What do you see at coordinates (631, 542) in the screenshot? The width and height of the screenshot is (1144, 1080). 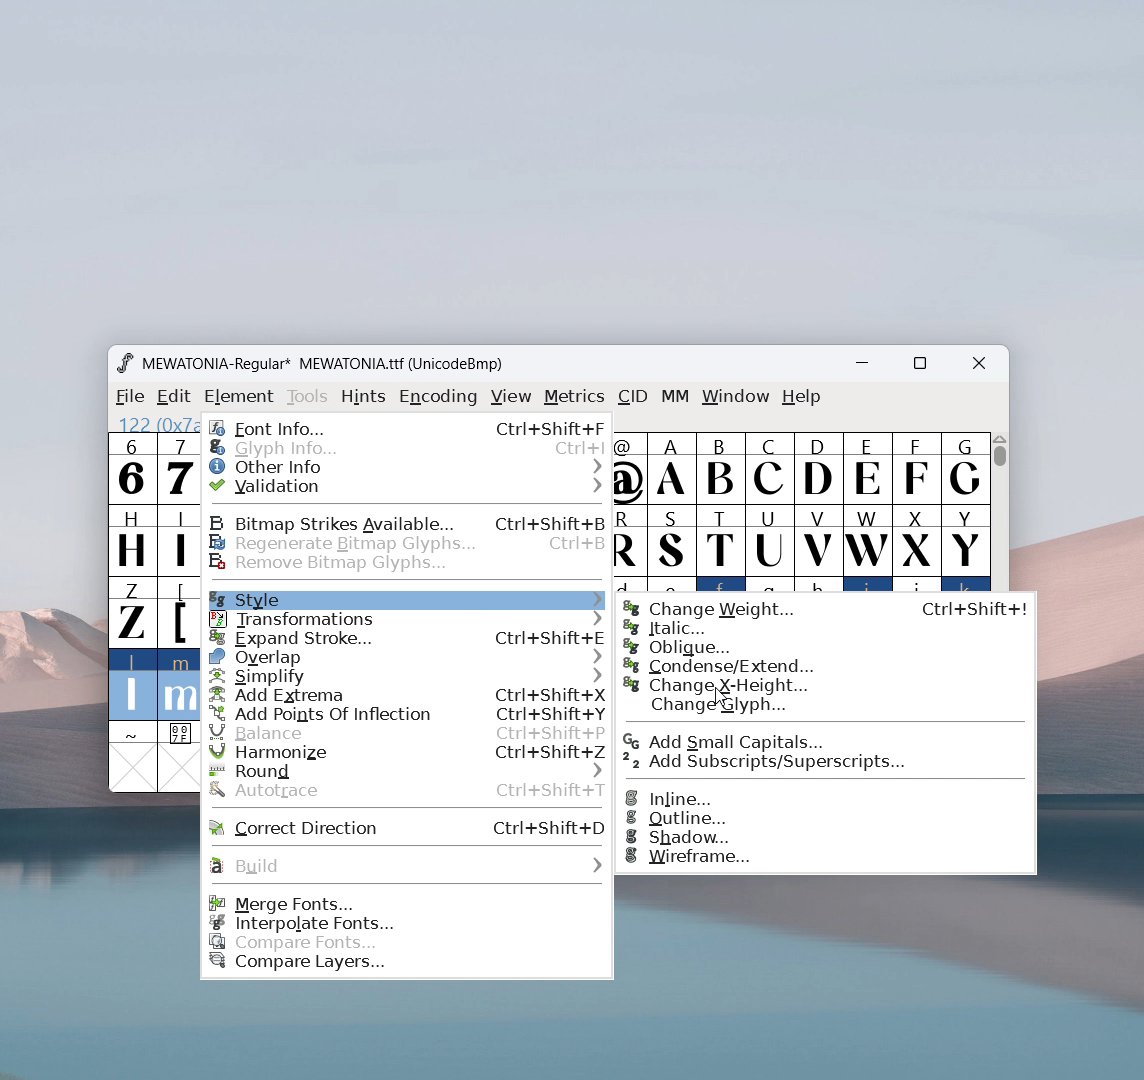 I see `R` at bounding box center [631, 542].